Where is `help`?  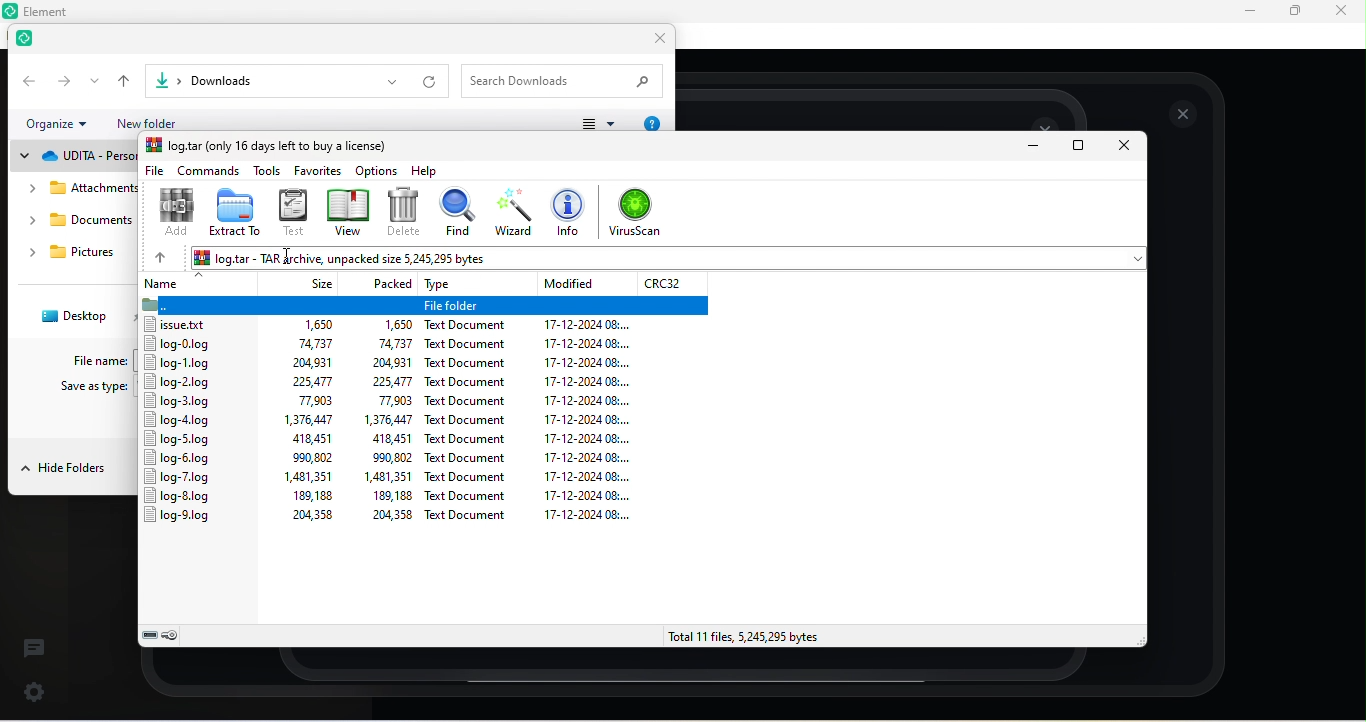 help is located at coordinates (422, 172).